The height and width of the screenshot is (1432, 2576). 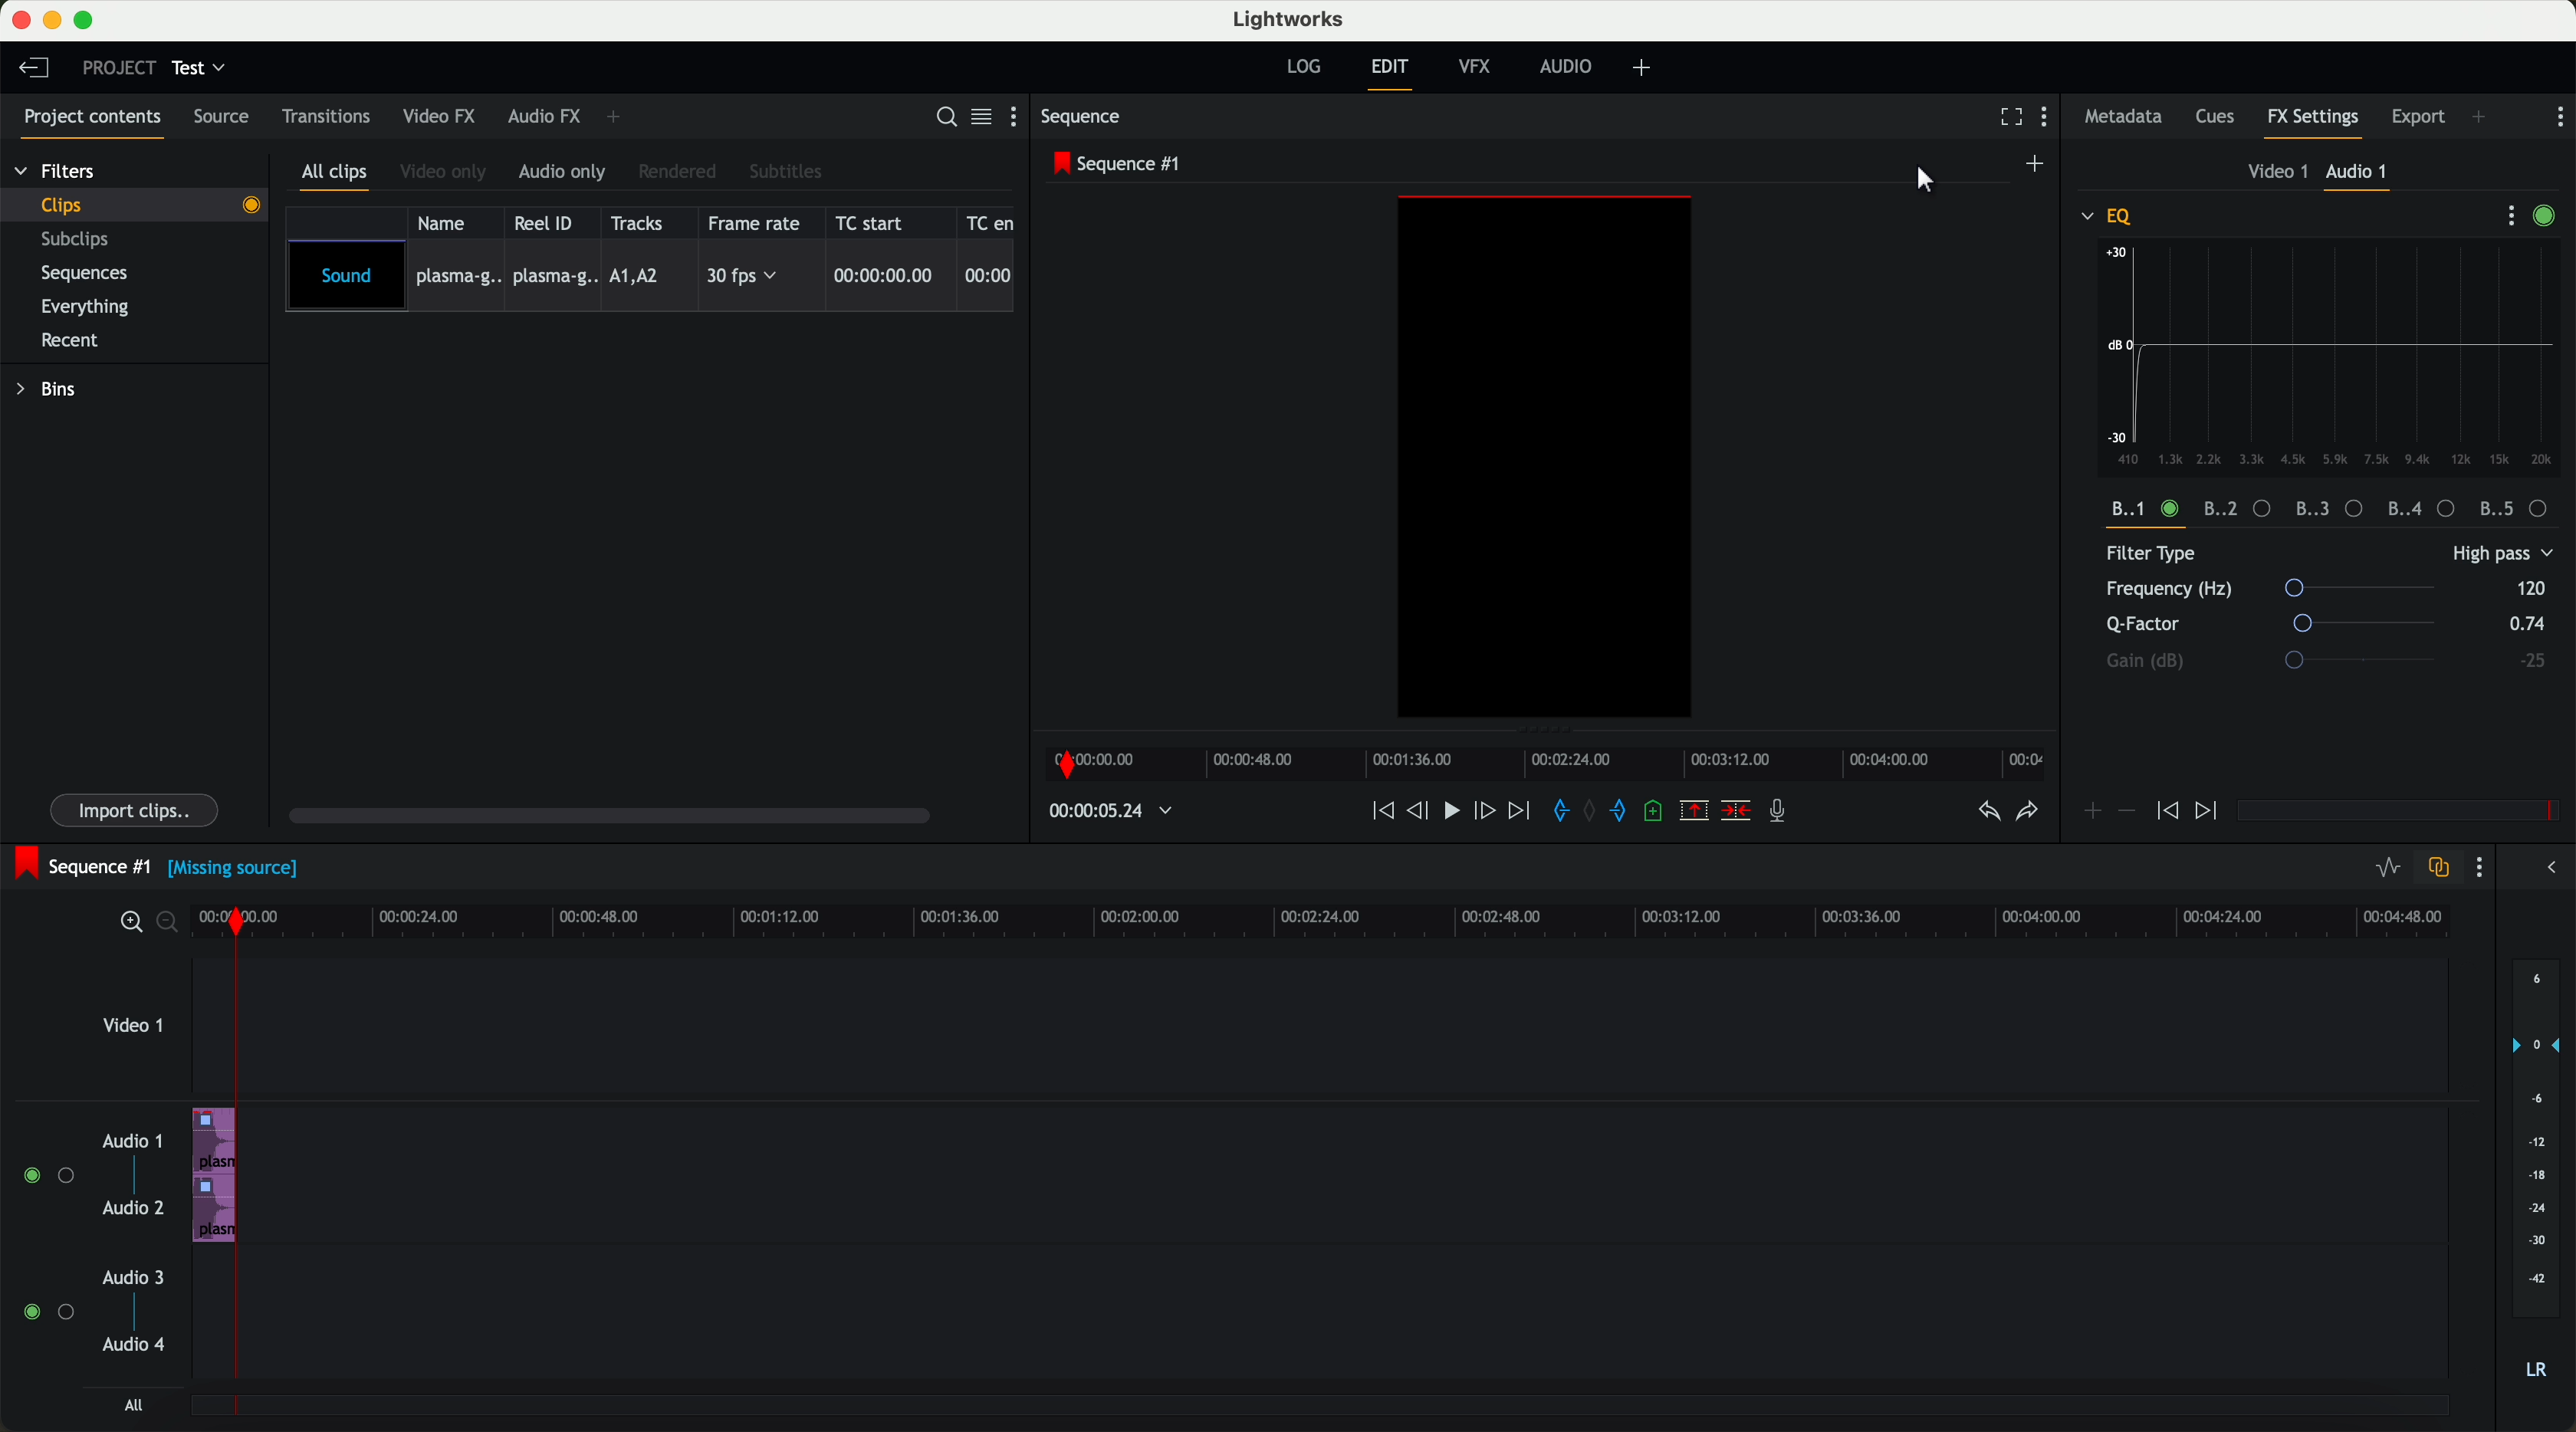 What do you see at coordinates (1925, 179) in the screenshot?
I see `cursor` at bounding box center [1925, 179].